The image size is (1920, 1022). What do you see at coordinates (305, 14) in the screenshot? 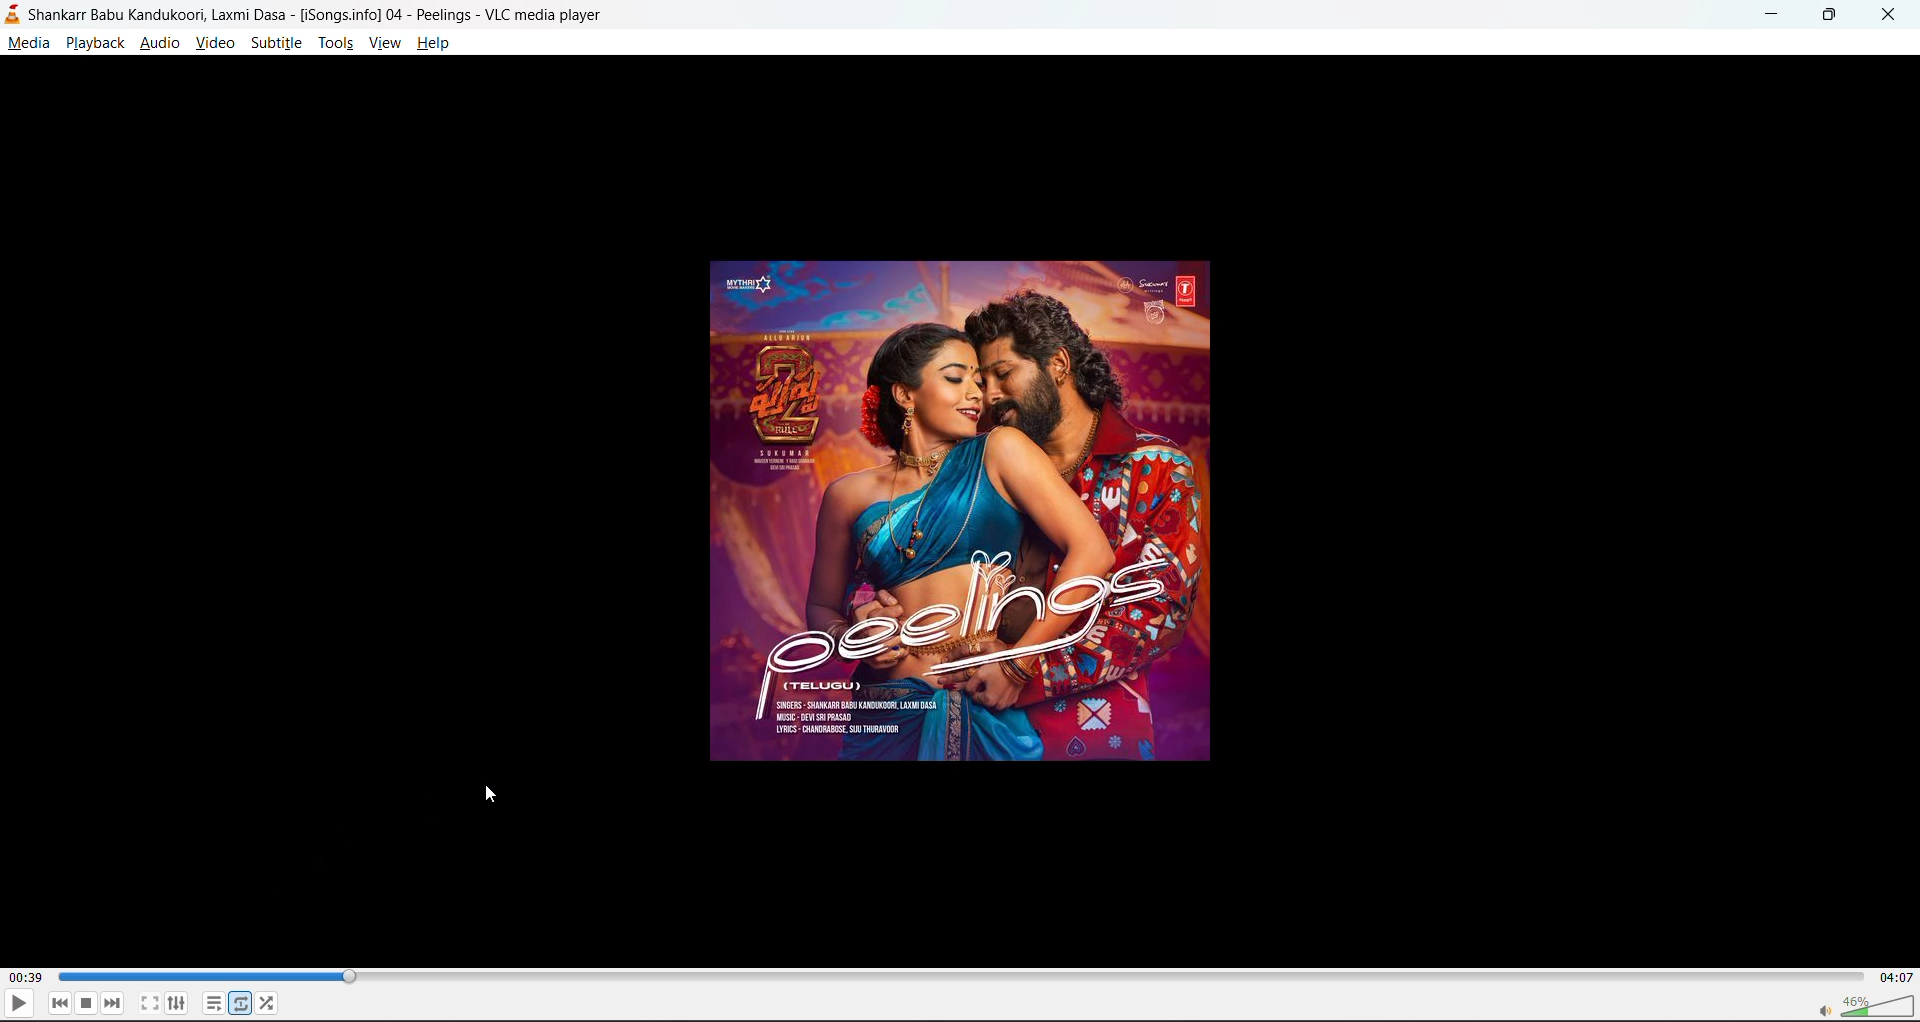
I see `Shankarr Babu Kandukoori, Laxmi Dasa - [iSongs.info] 04 - Peelings - VLC media player` at bounding box center [305, 14].